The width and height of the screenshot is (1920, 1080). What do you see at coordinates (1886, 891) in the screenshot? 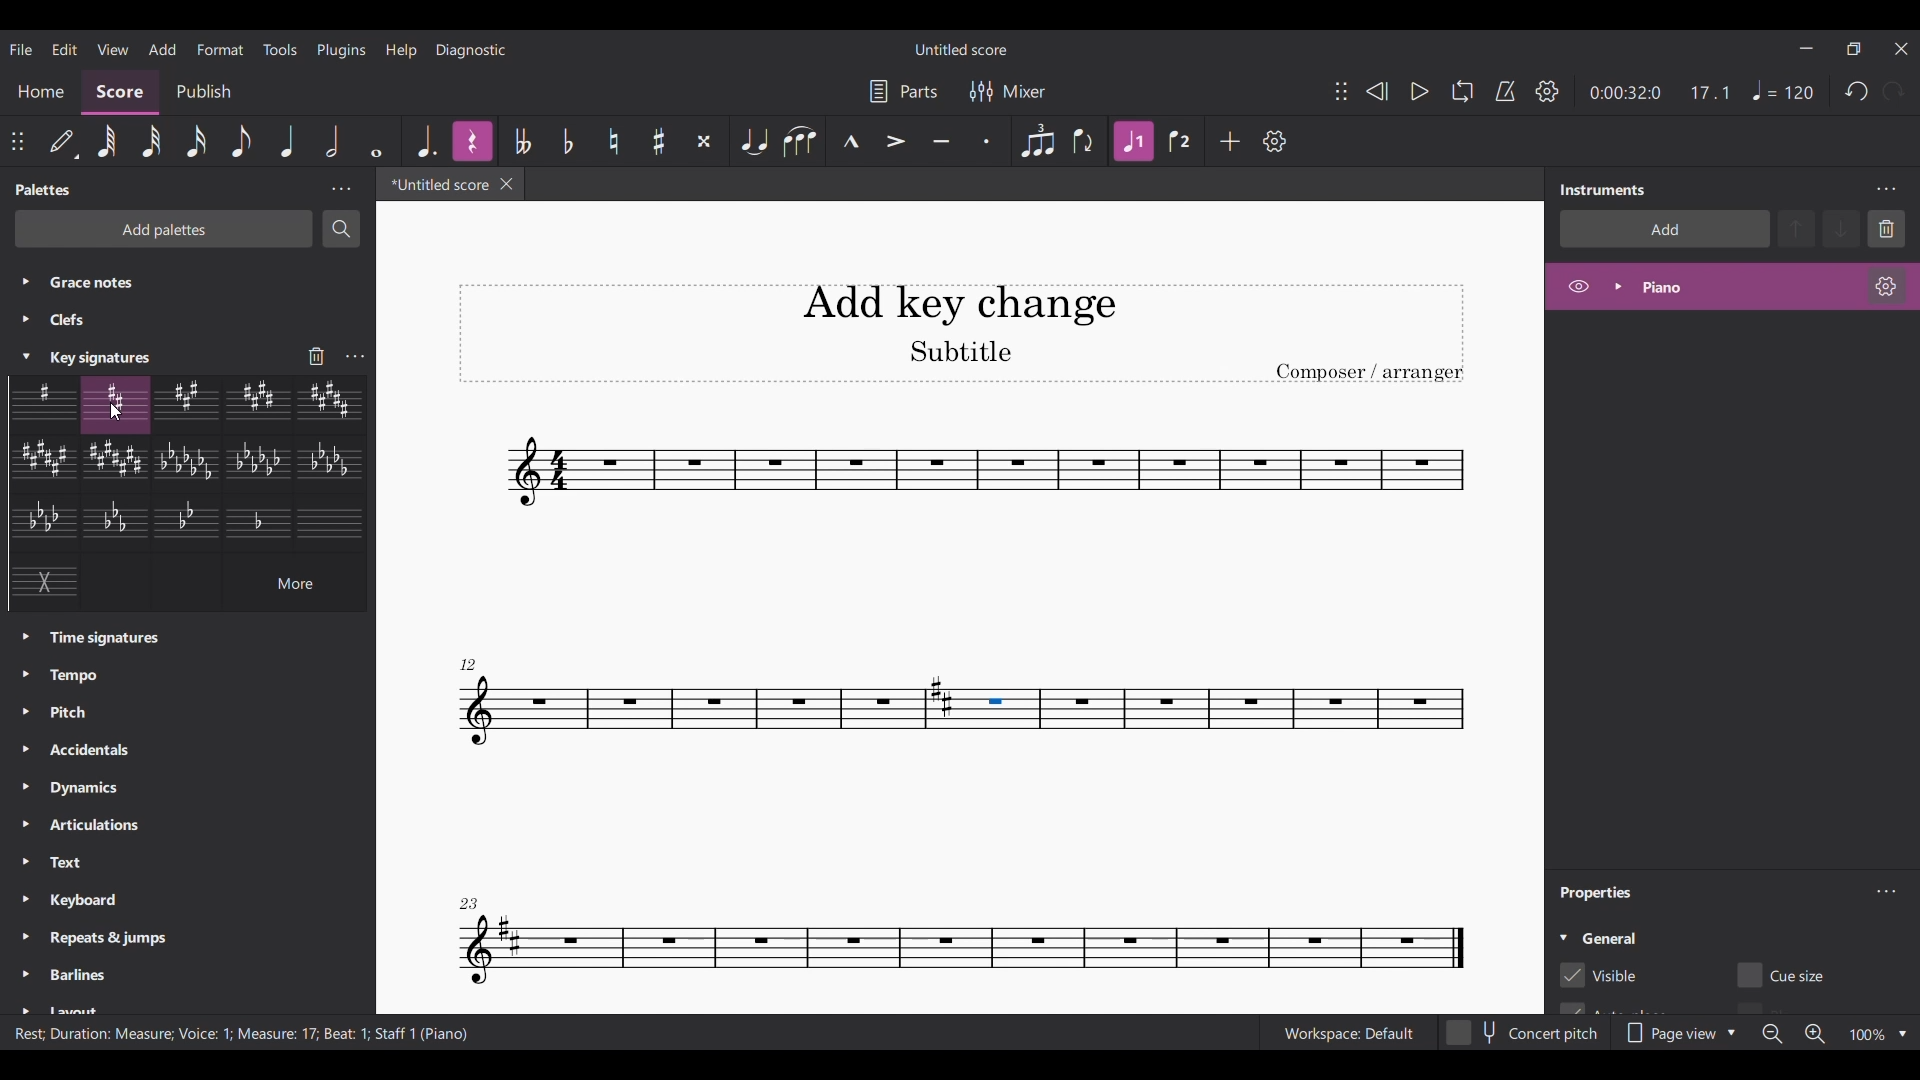
I see `Properties settings` at bounding box center [1886, 891].